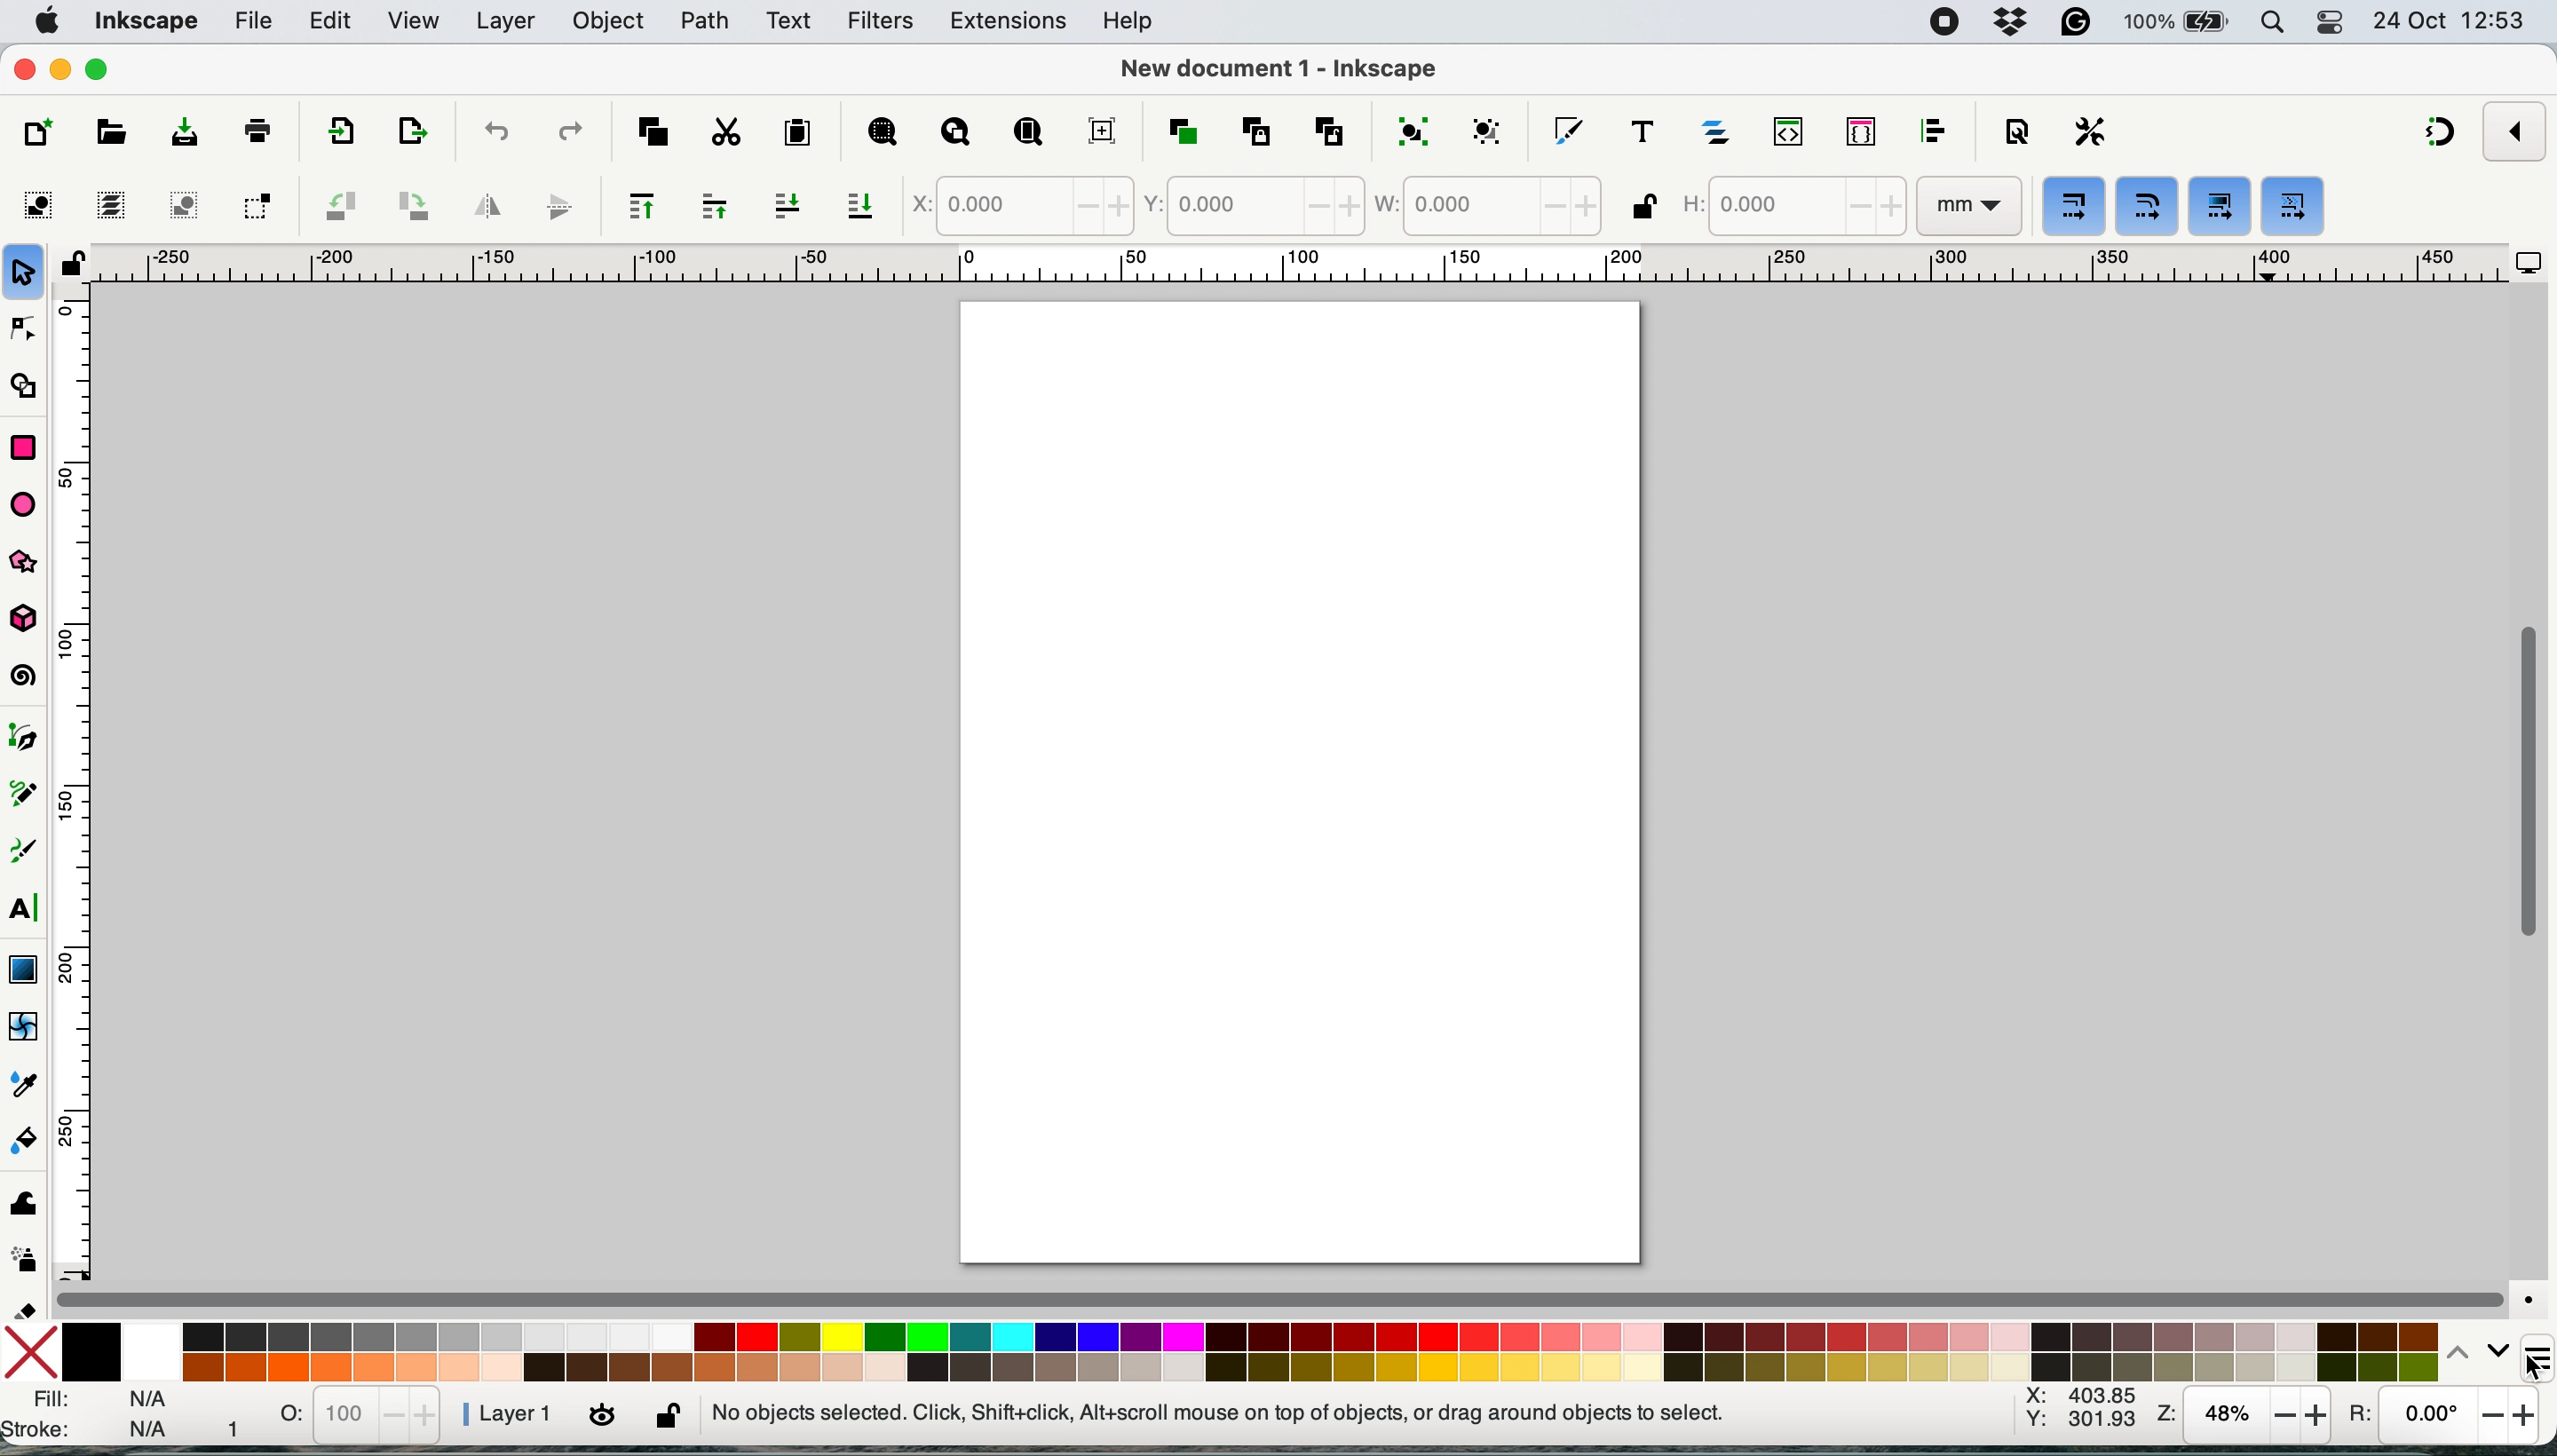  What do you see at coordinates (482, 208) in the screenshot?
I see `flip horizontally` at bounding box center [482, 208].